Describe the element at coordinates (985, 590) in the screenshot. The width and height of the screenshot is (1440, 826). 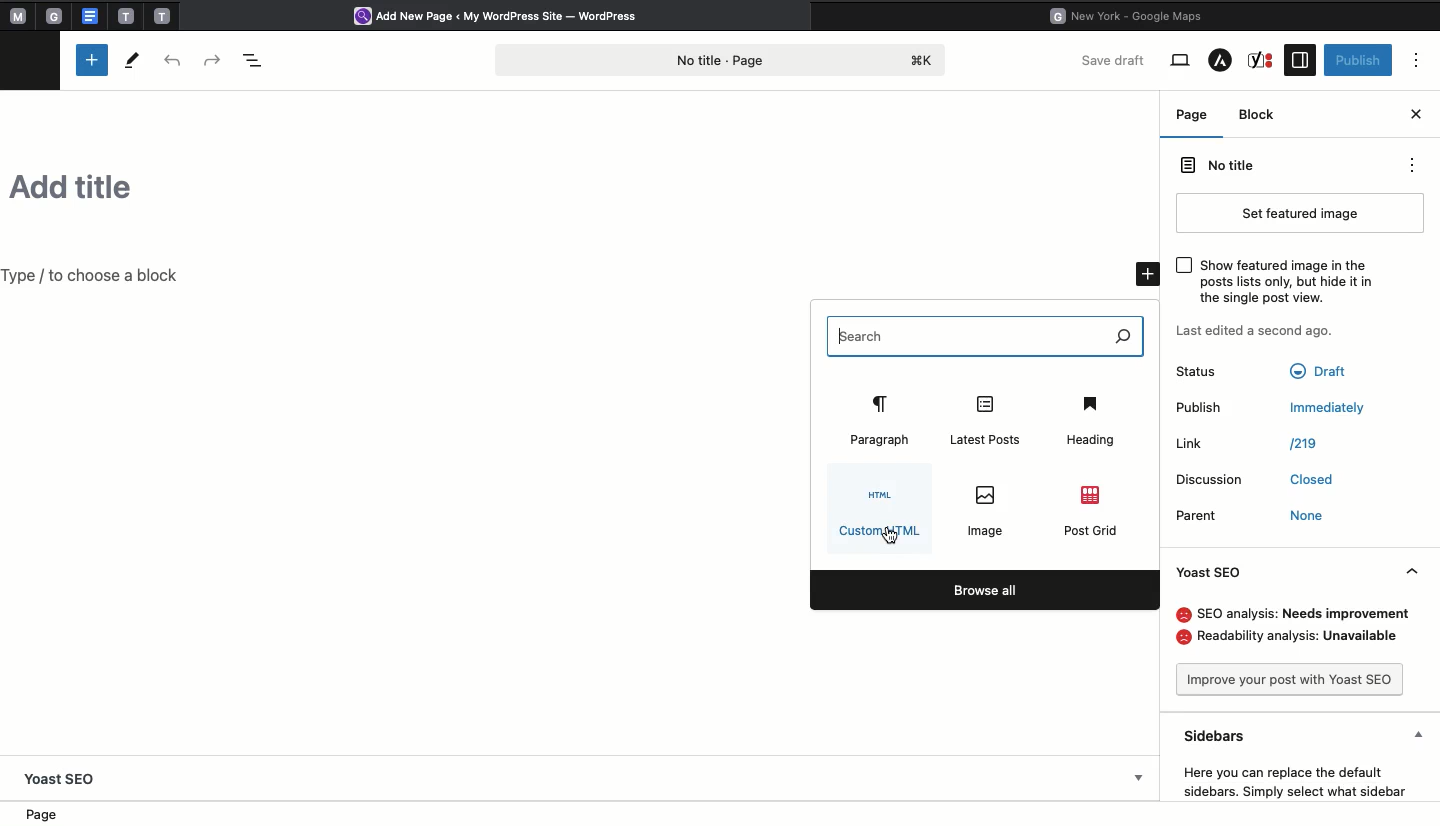
I see `Browse all` at that location.